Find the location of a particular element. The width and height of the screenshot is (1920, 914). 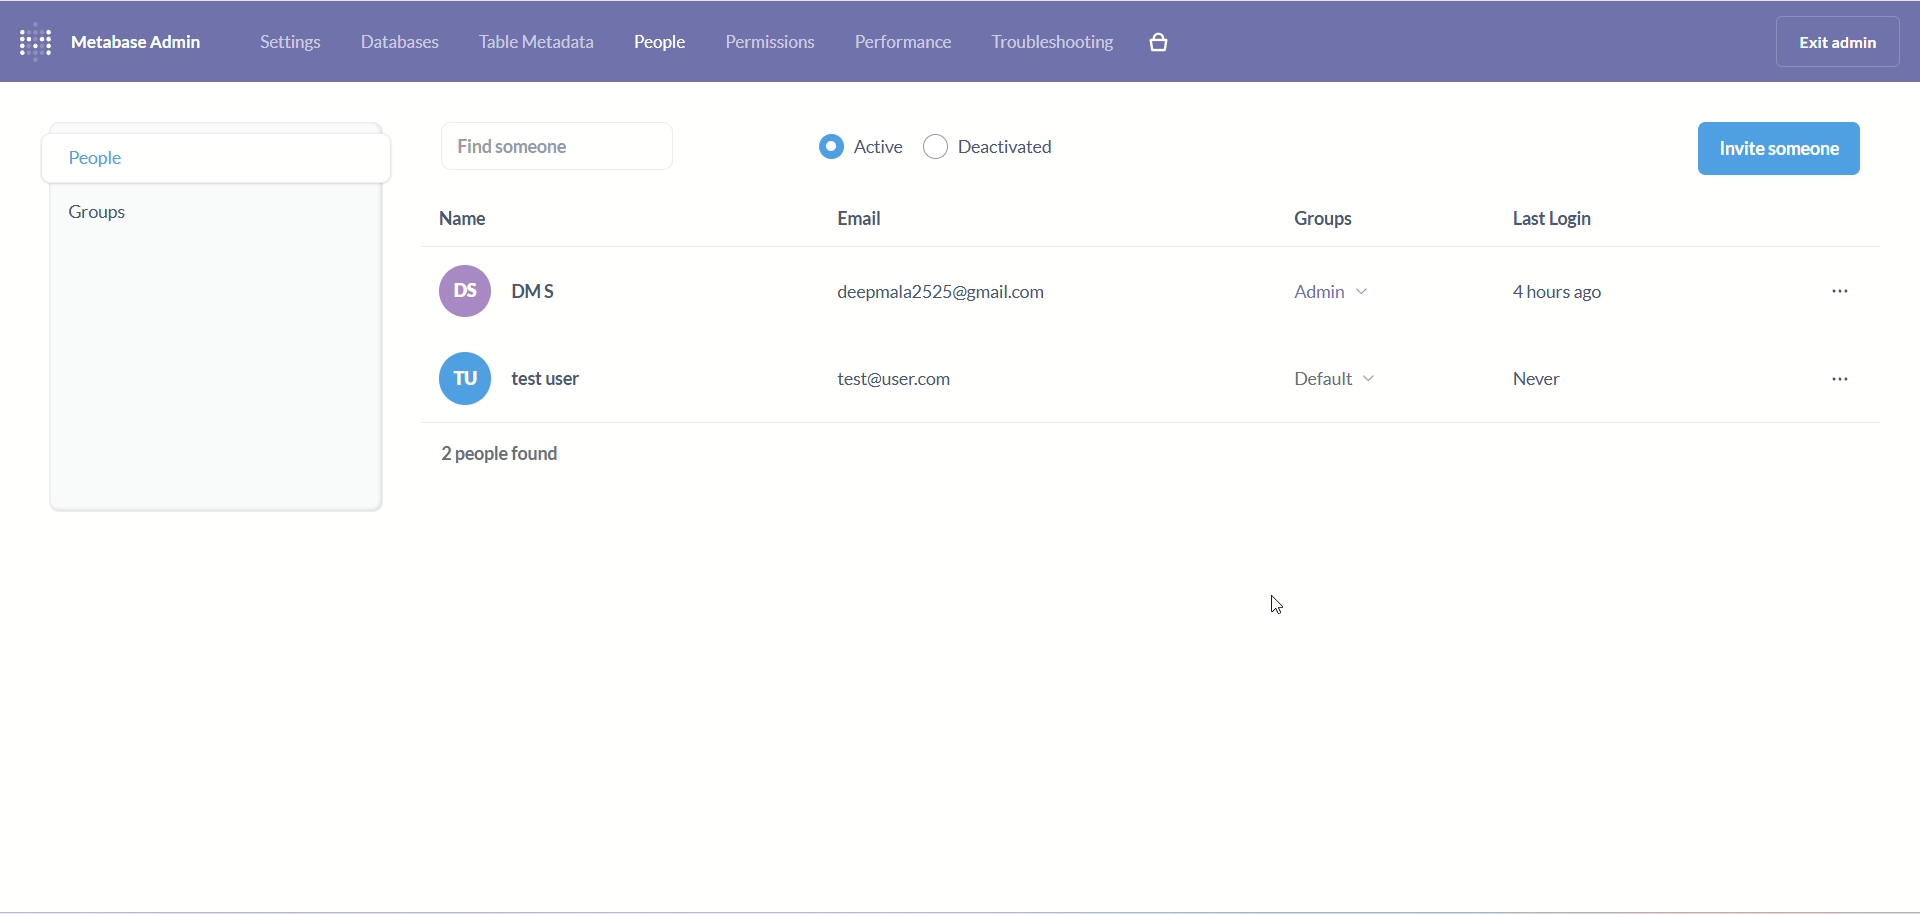

paid features is located at coordinates (1161, 42).